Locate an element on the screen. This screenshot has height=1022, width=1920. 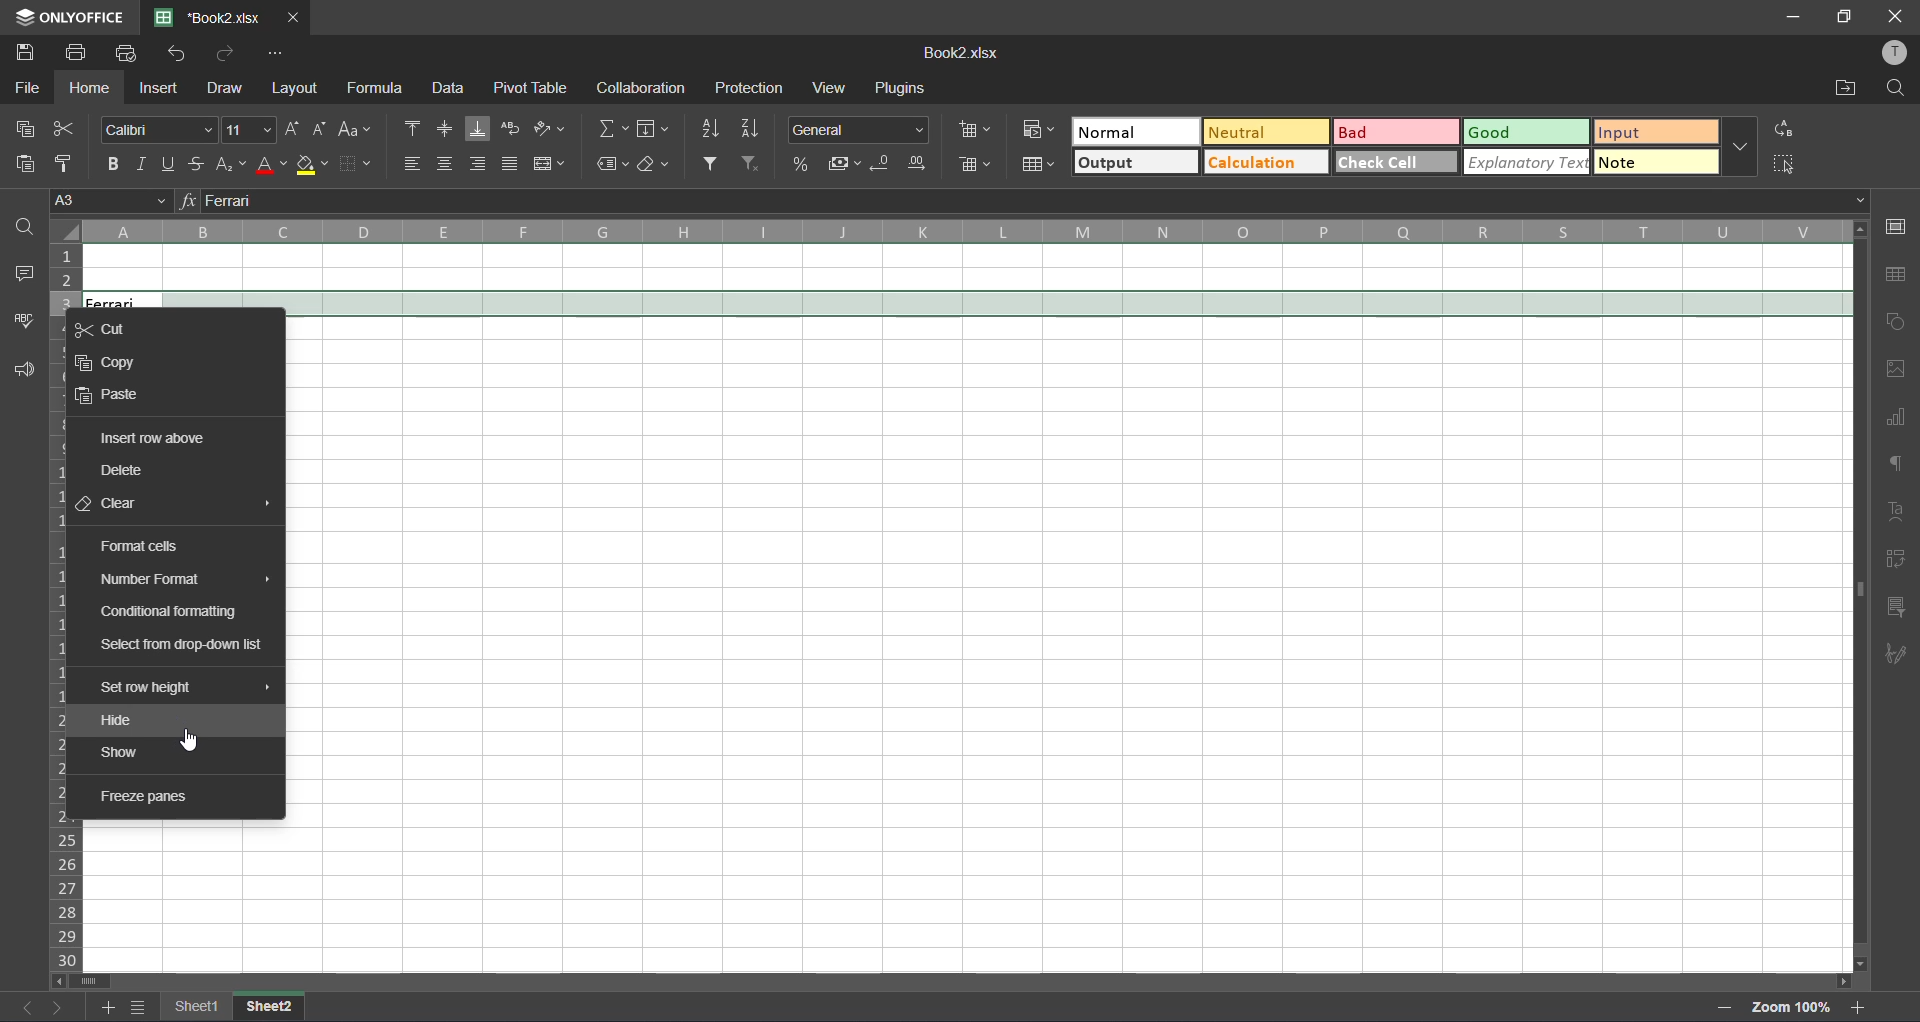
align top is located at coordinates (407, 129).